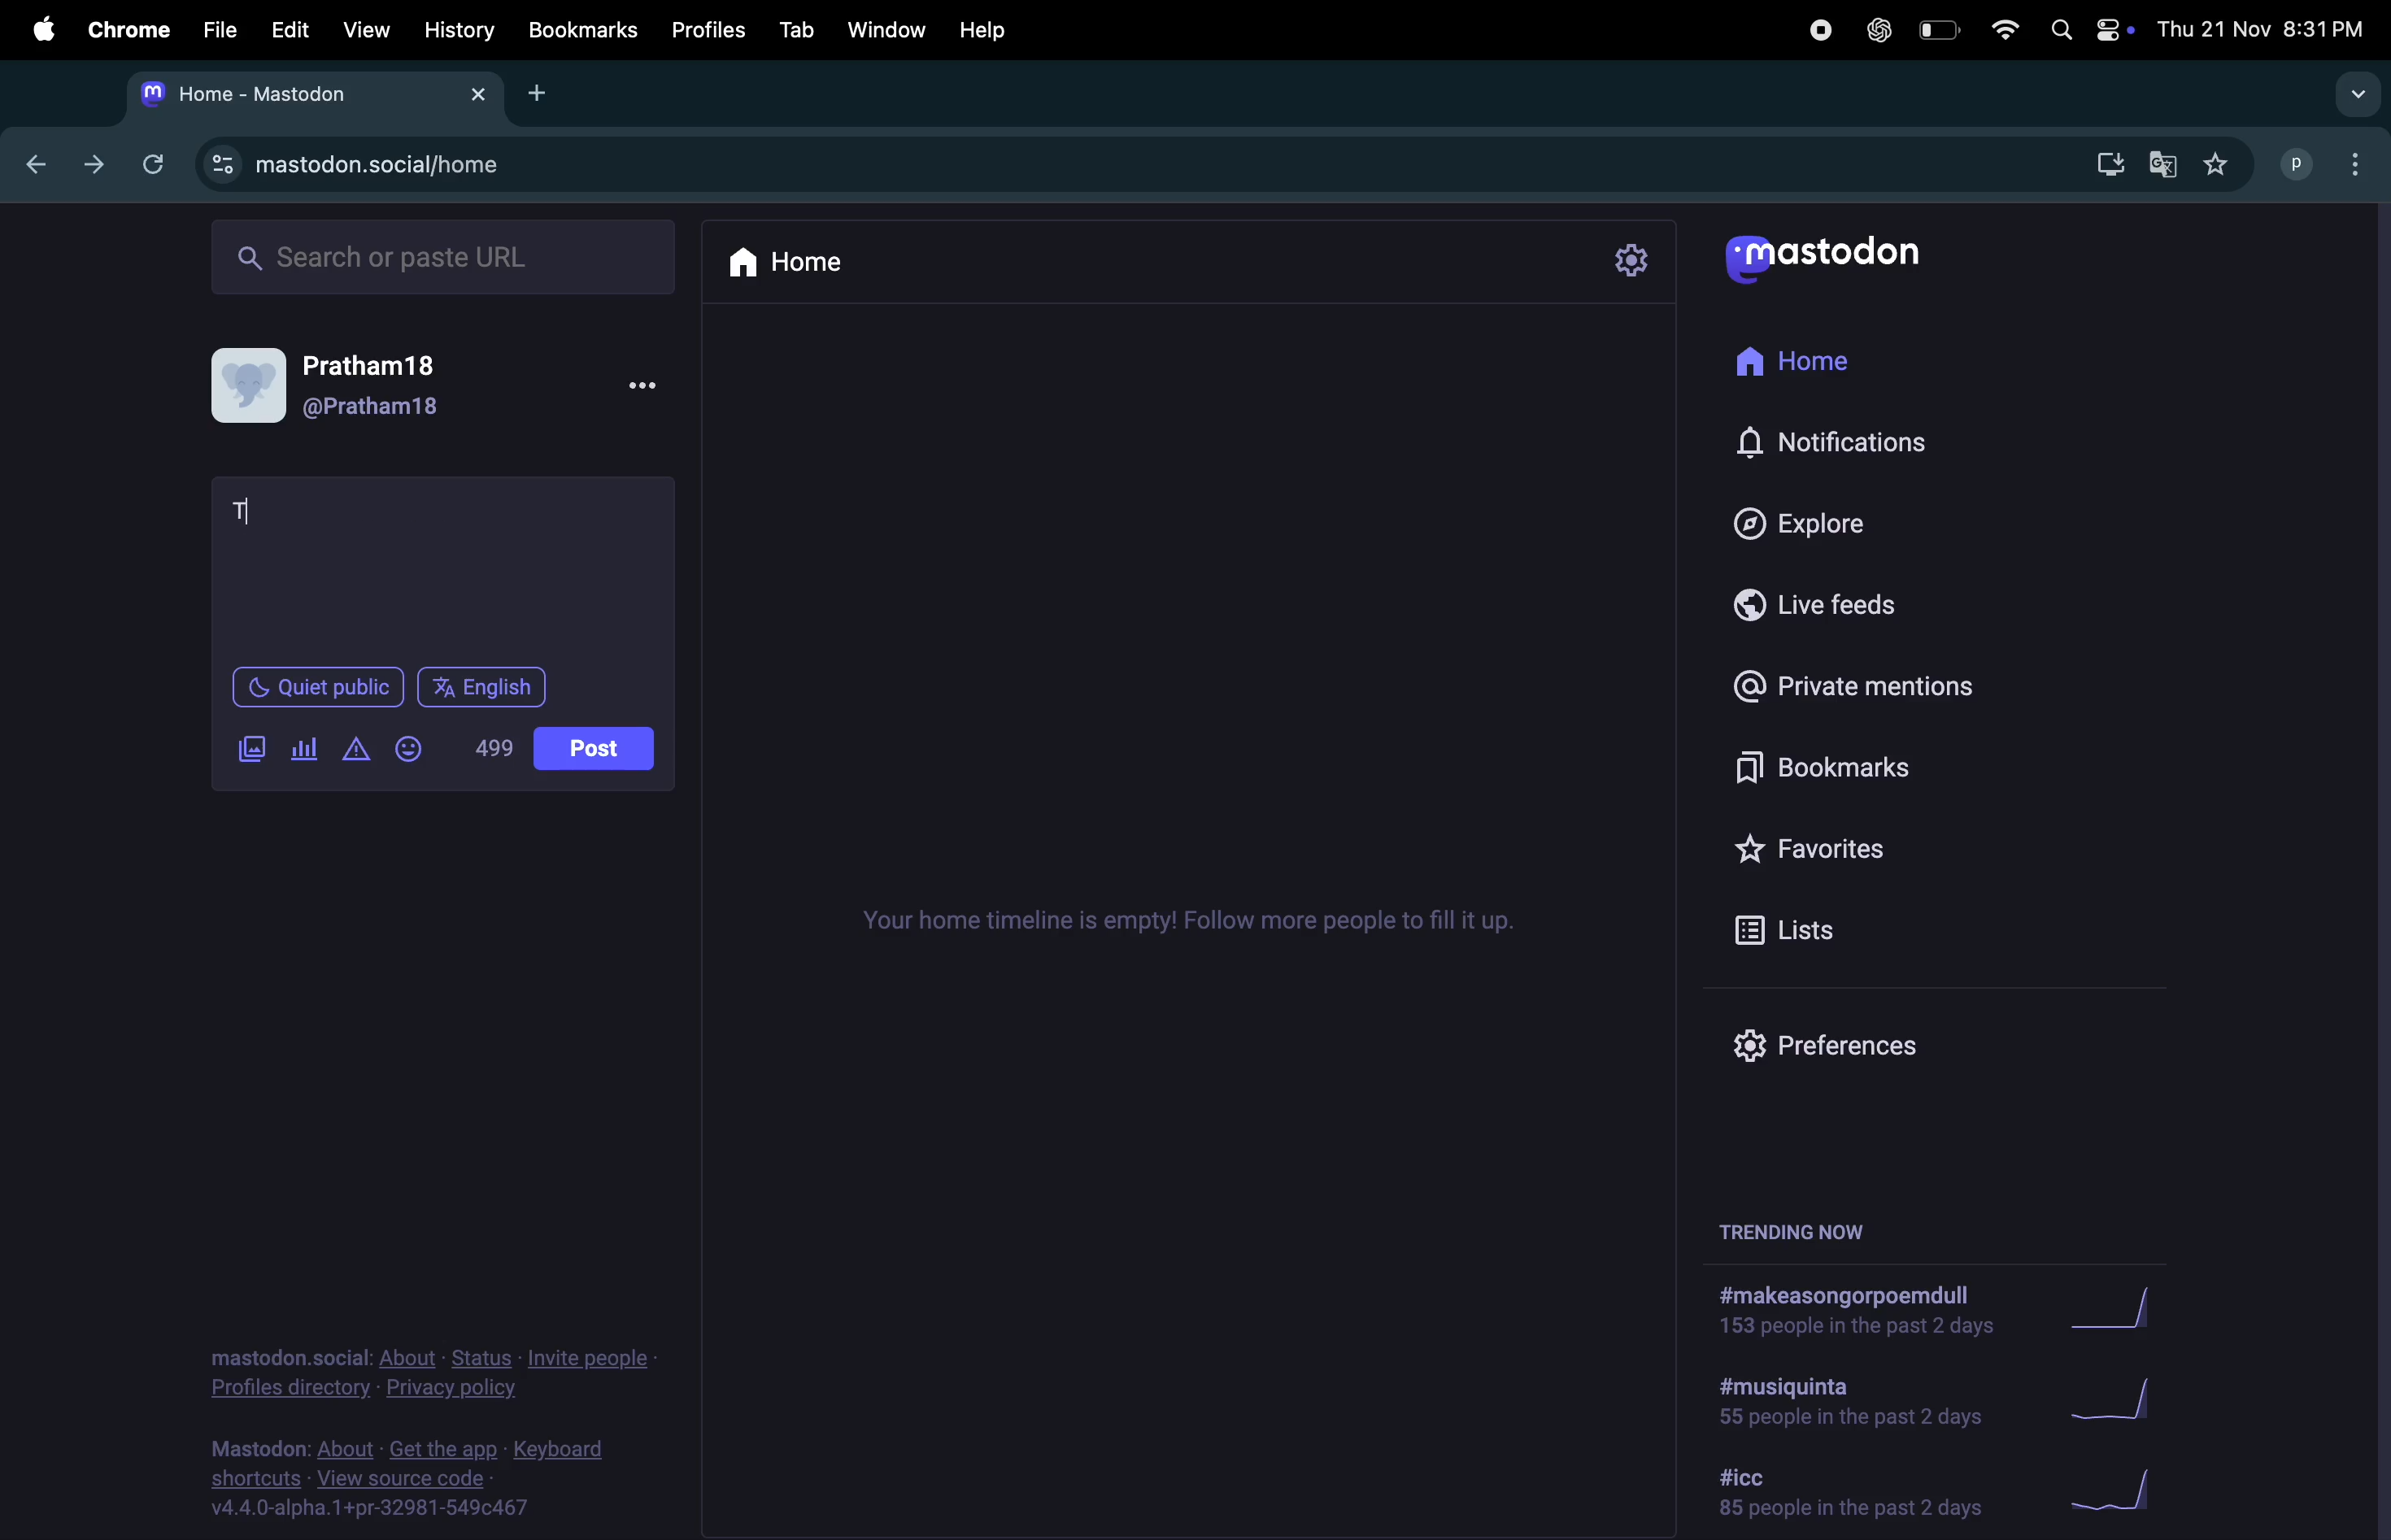 The height and width of the screenshot is (1540, 2391). What do you see at coordinates (2120, 1310) in the screenshot?
I see `graph` at bounding box center [2120, 1310].